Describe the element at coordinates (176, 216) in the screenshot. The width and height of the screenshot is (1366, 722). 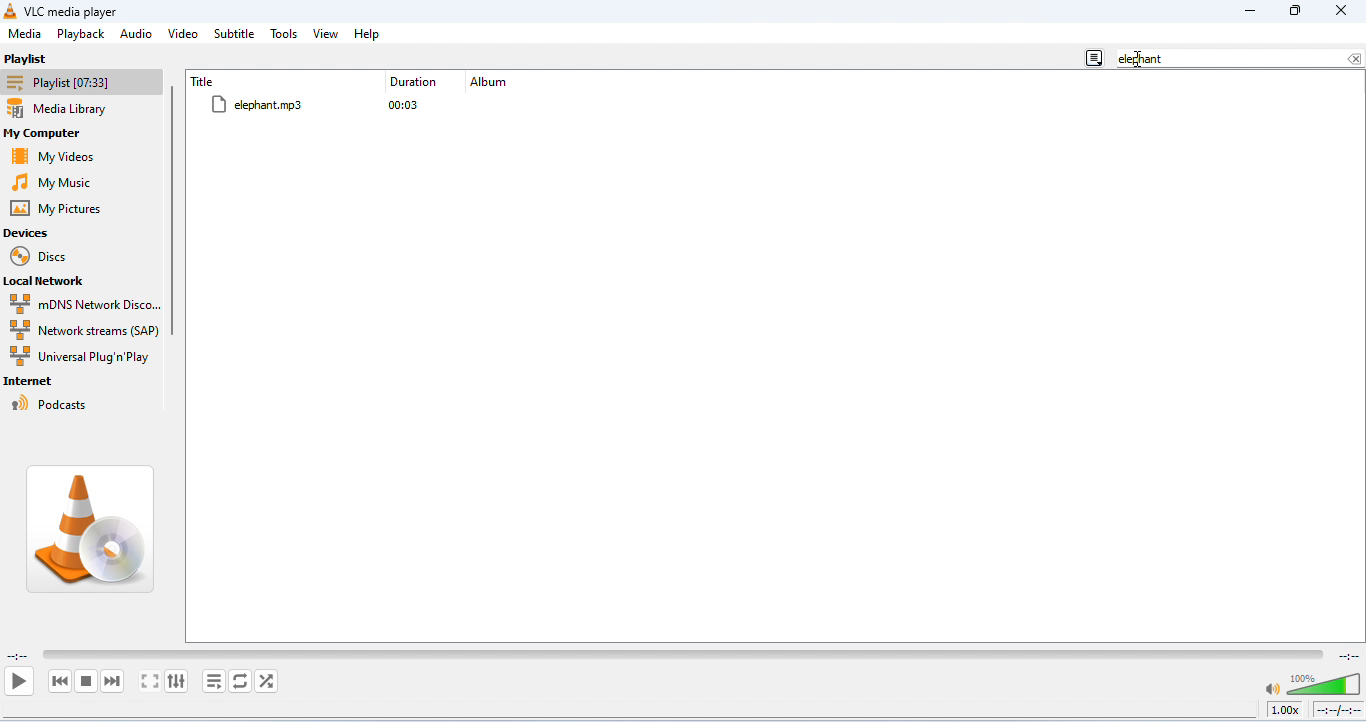
I see `vertical scroll bar` at that location.